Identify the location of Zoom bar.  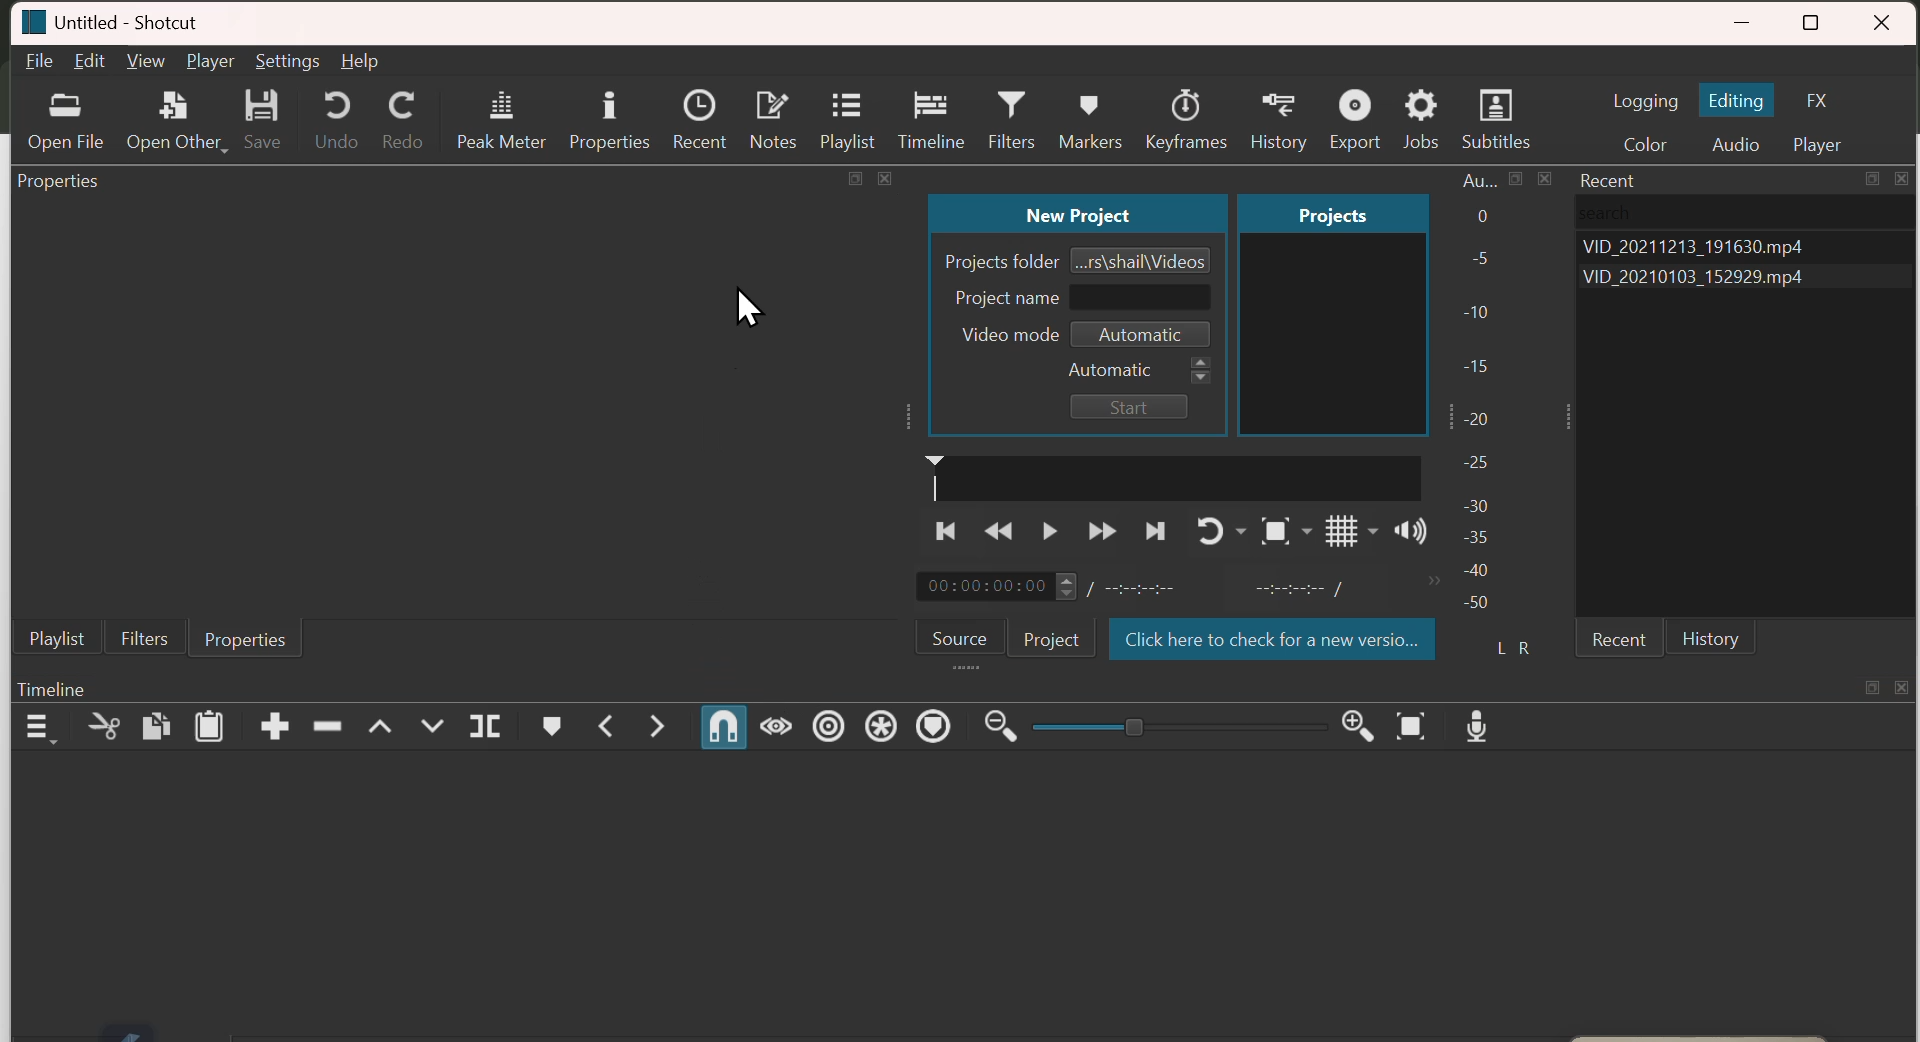
(1179, 726).